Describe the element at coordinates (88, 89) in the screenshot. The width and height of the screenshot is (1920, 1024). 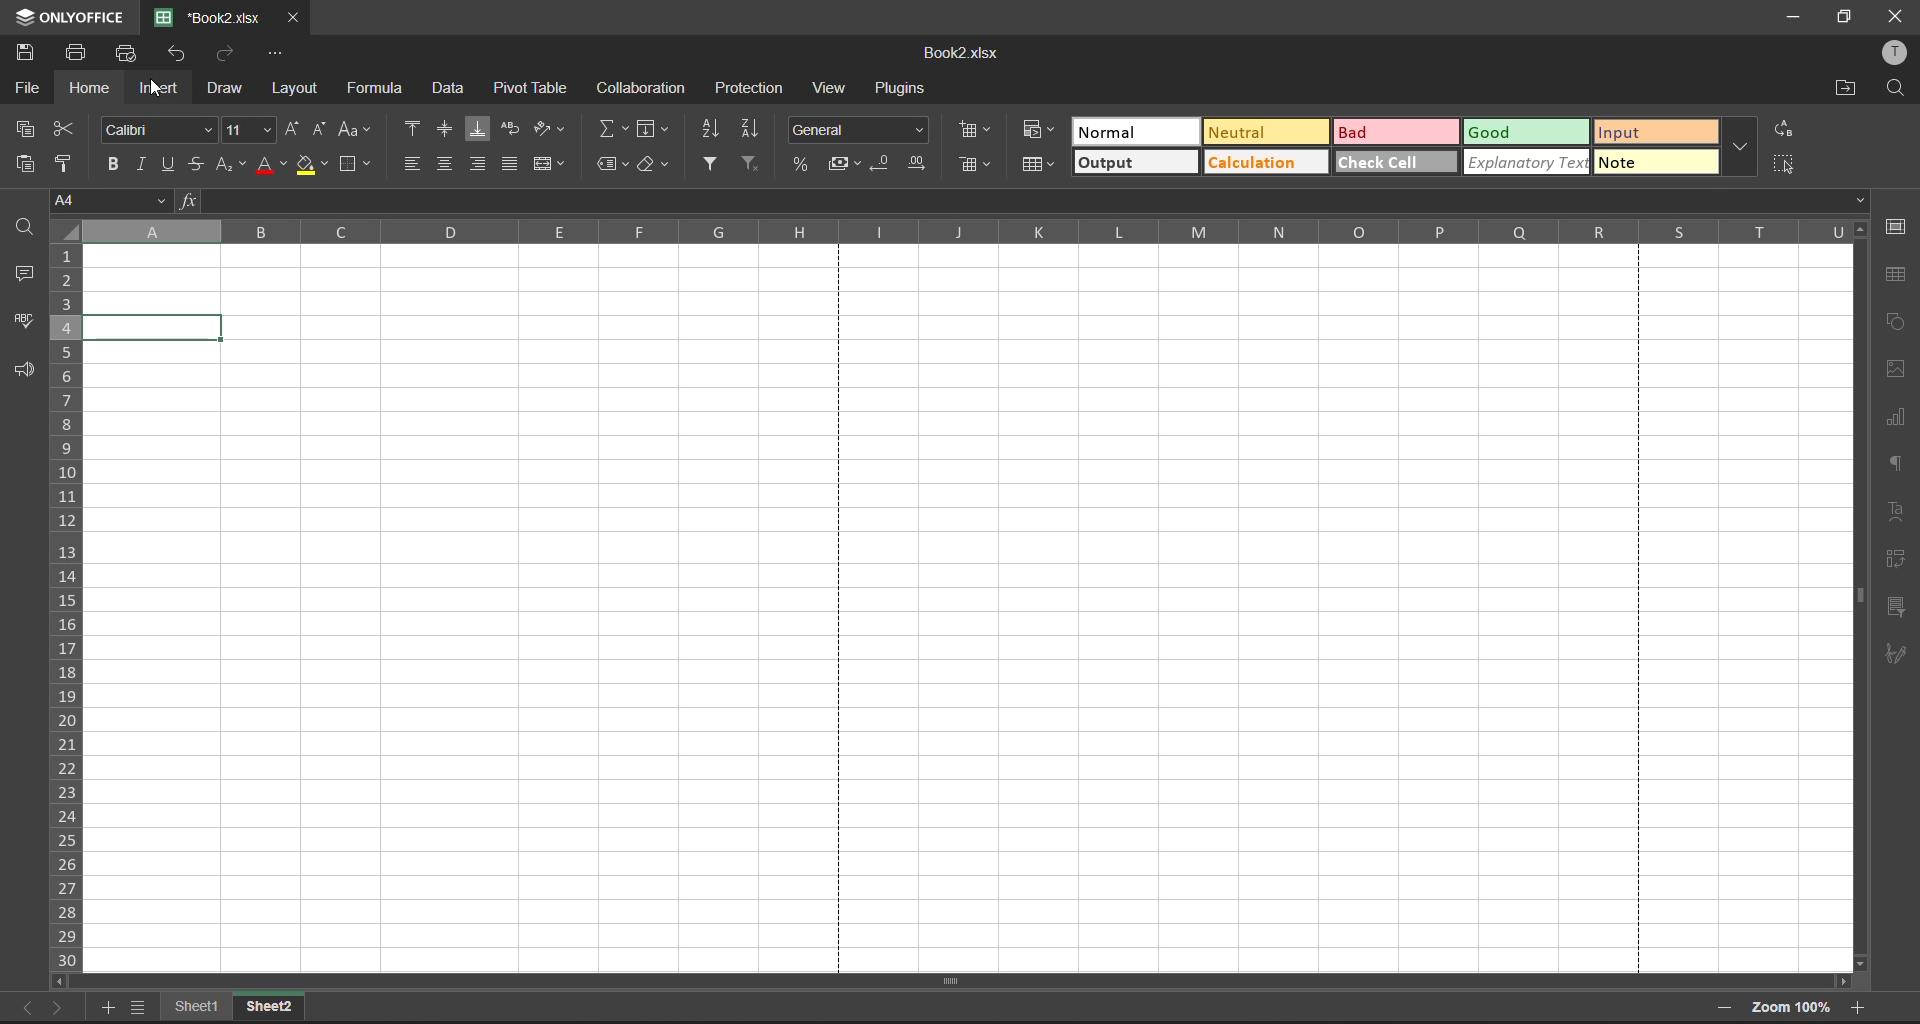
I see `home` at that location.